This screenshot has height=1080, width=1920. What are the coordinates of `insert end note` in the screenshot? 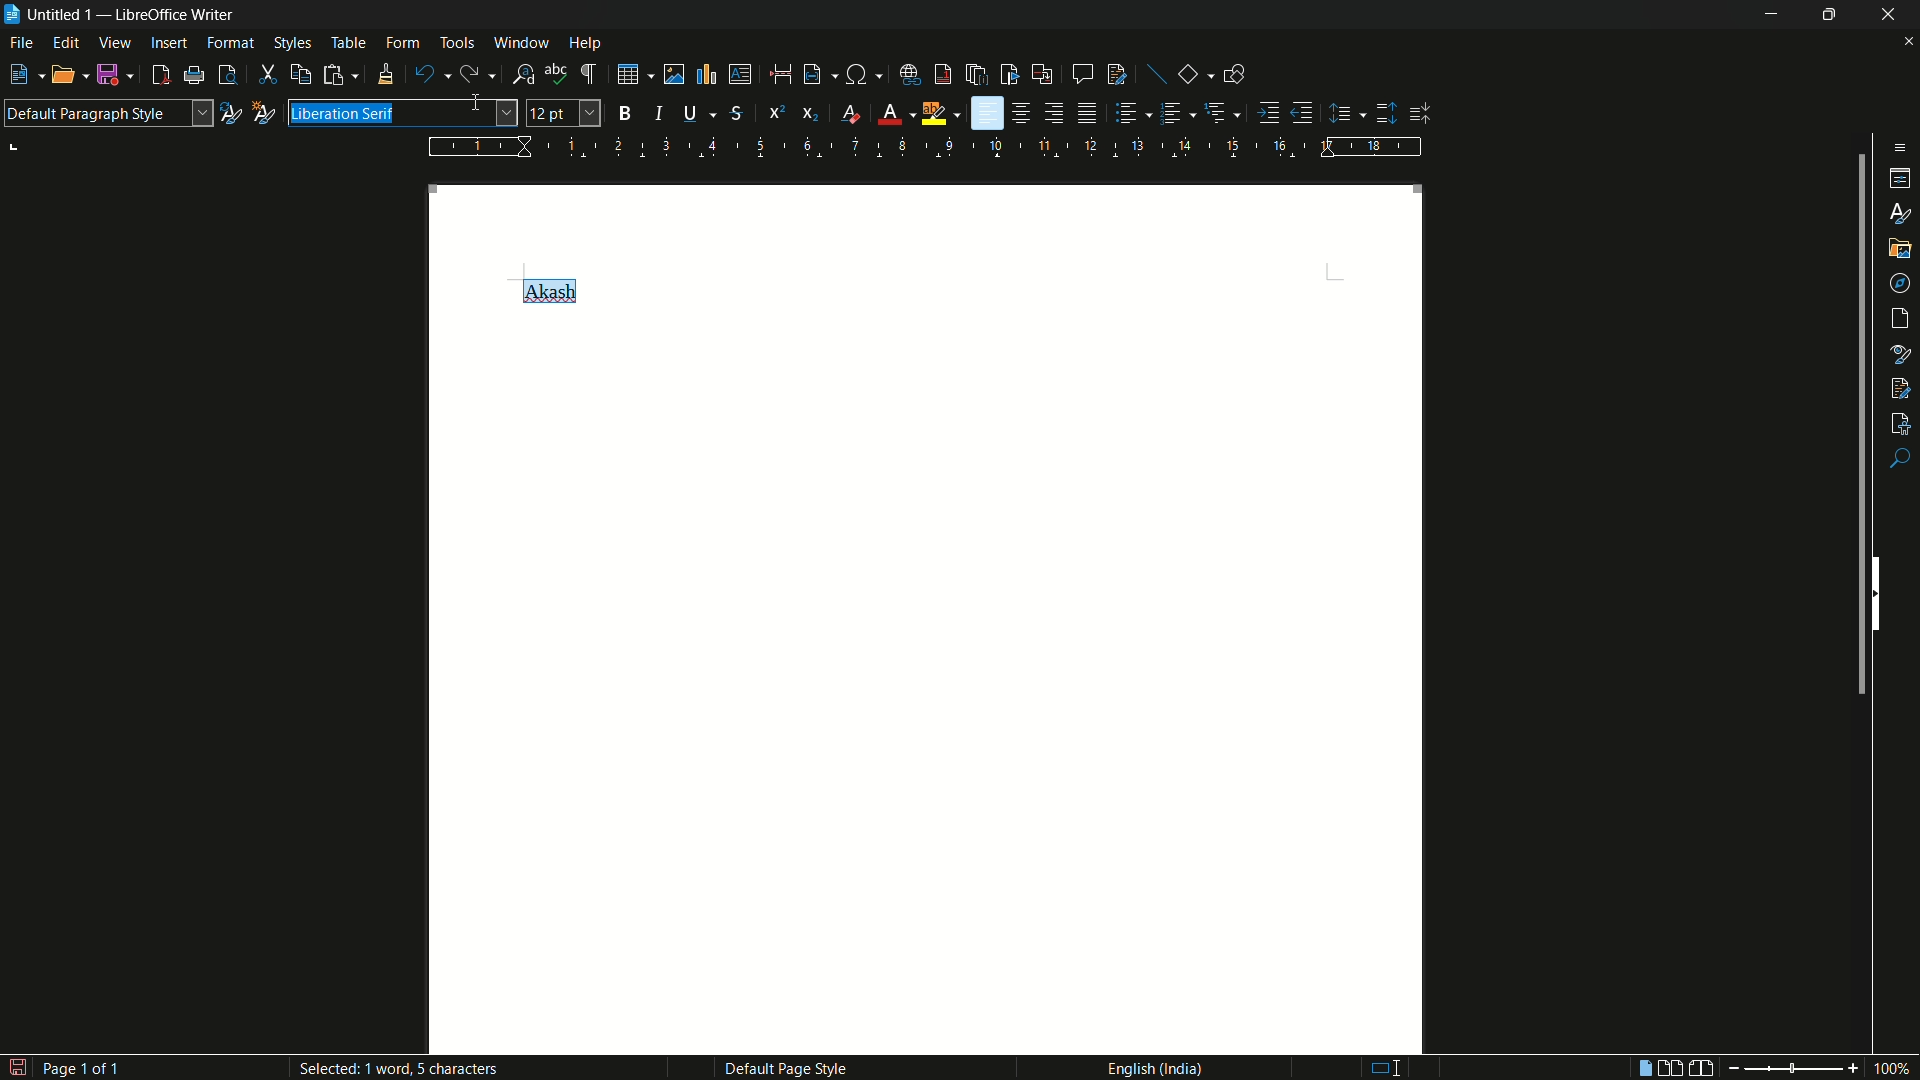 It's located at (979, 76).